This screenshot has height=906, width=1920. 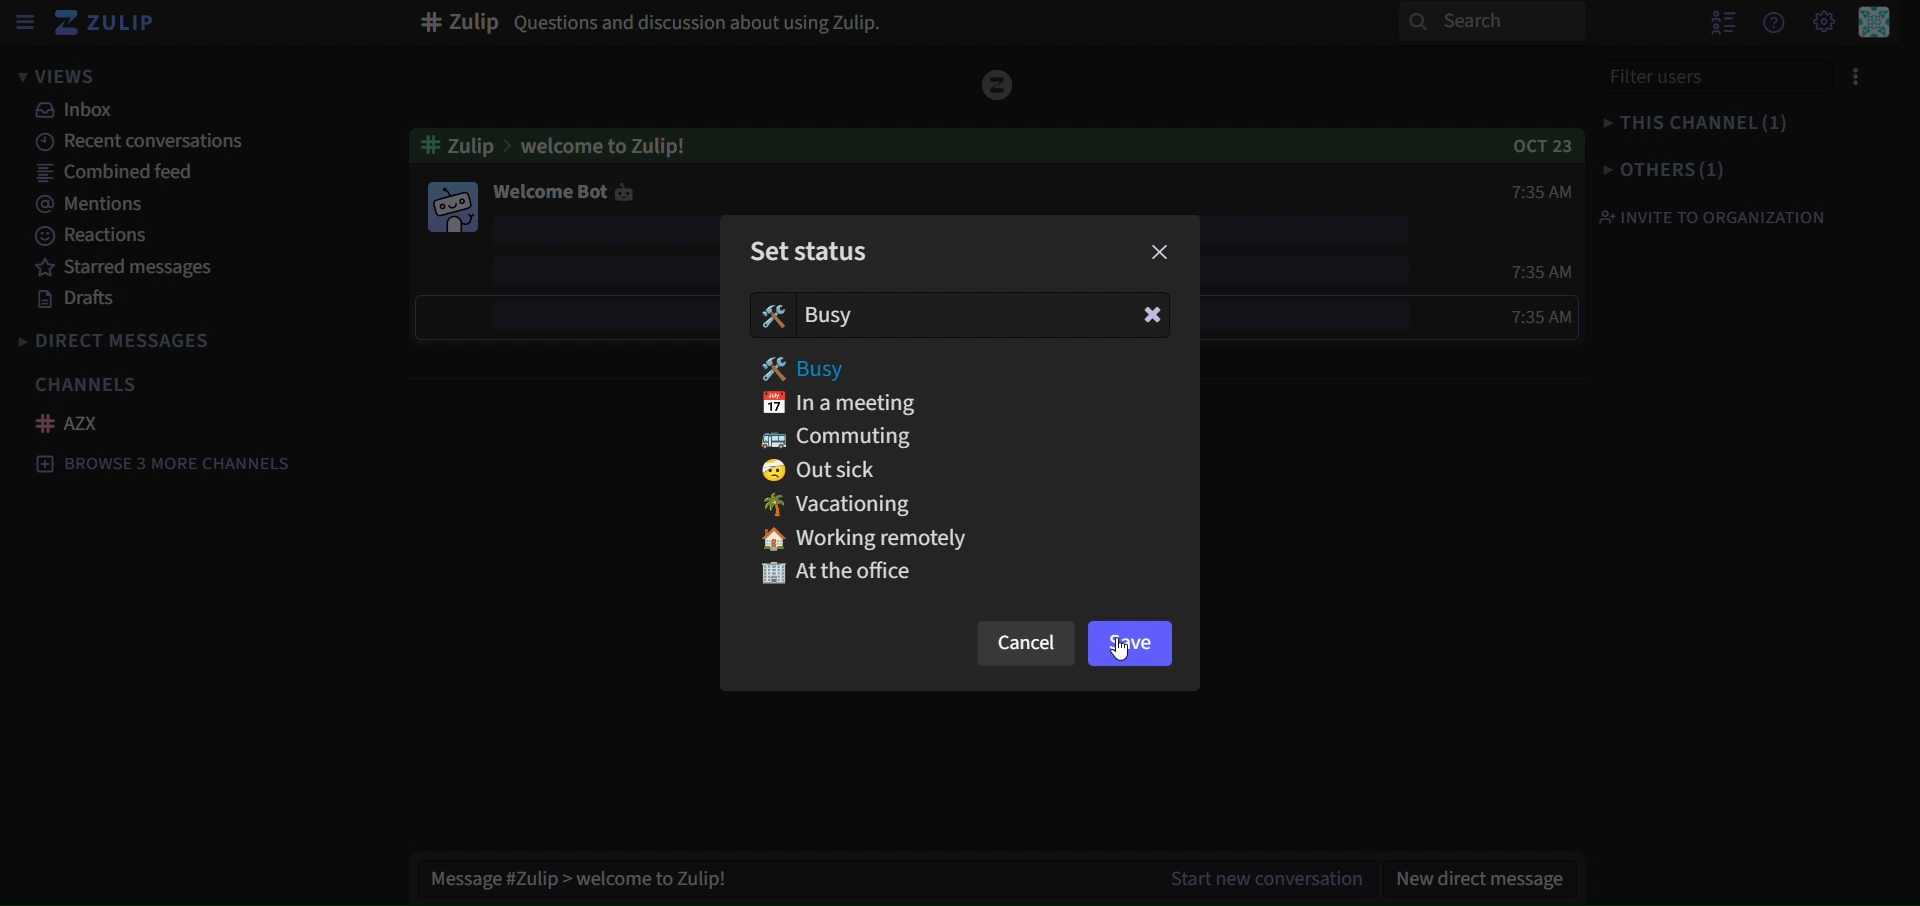 I want to click on AZX, so click(x=71, y=423).